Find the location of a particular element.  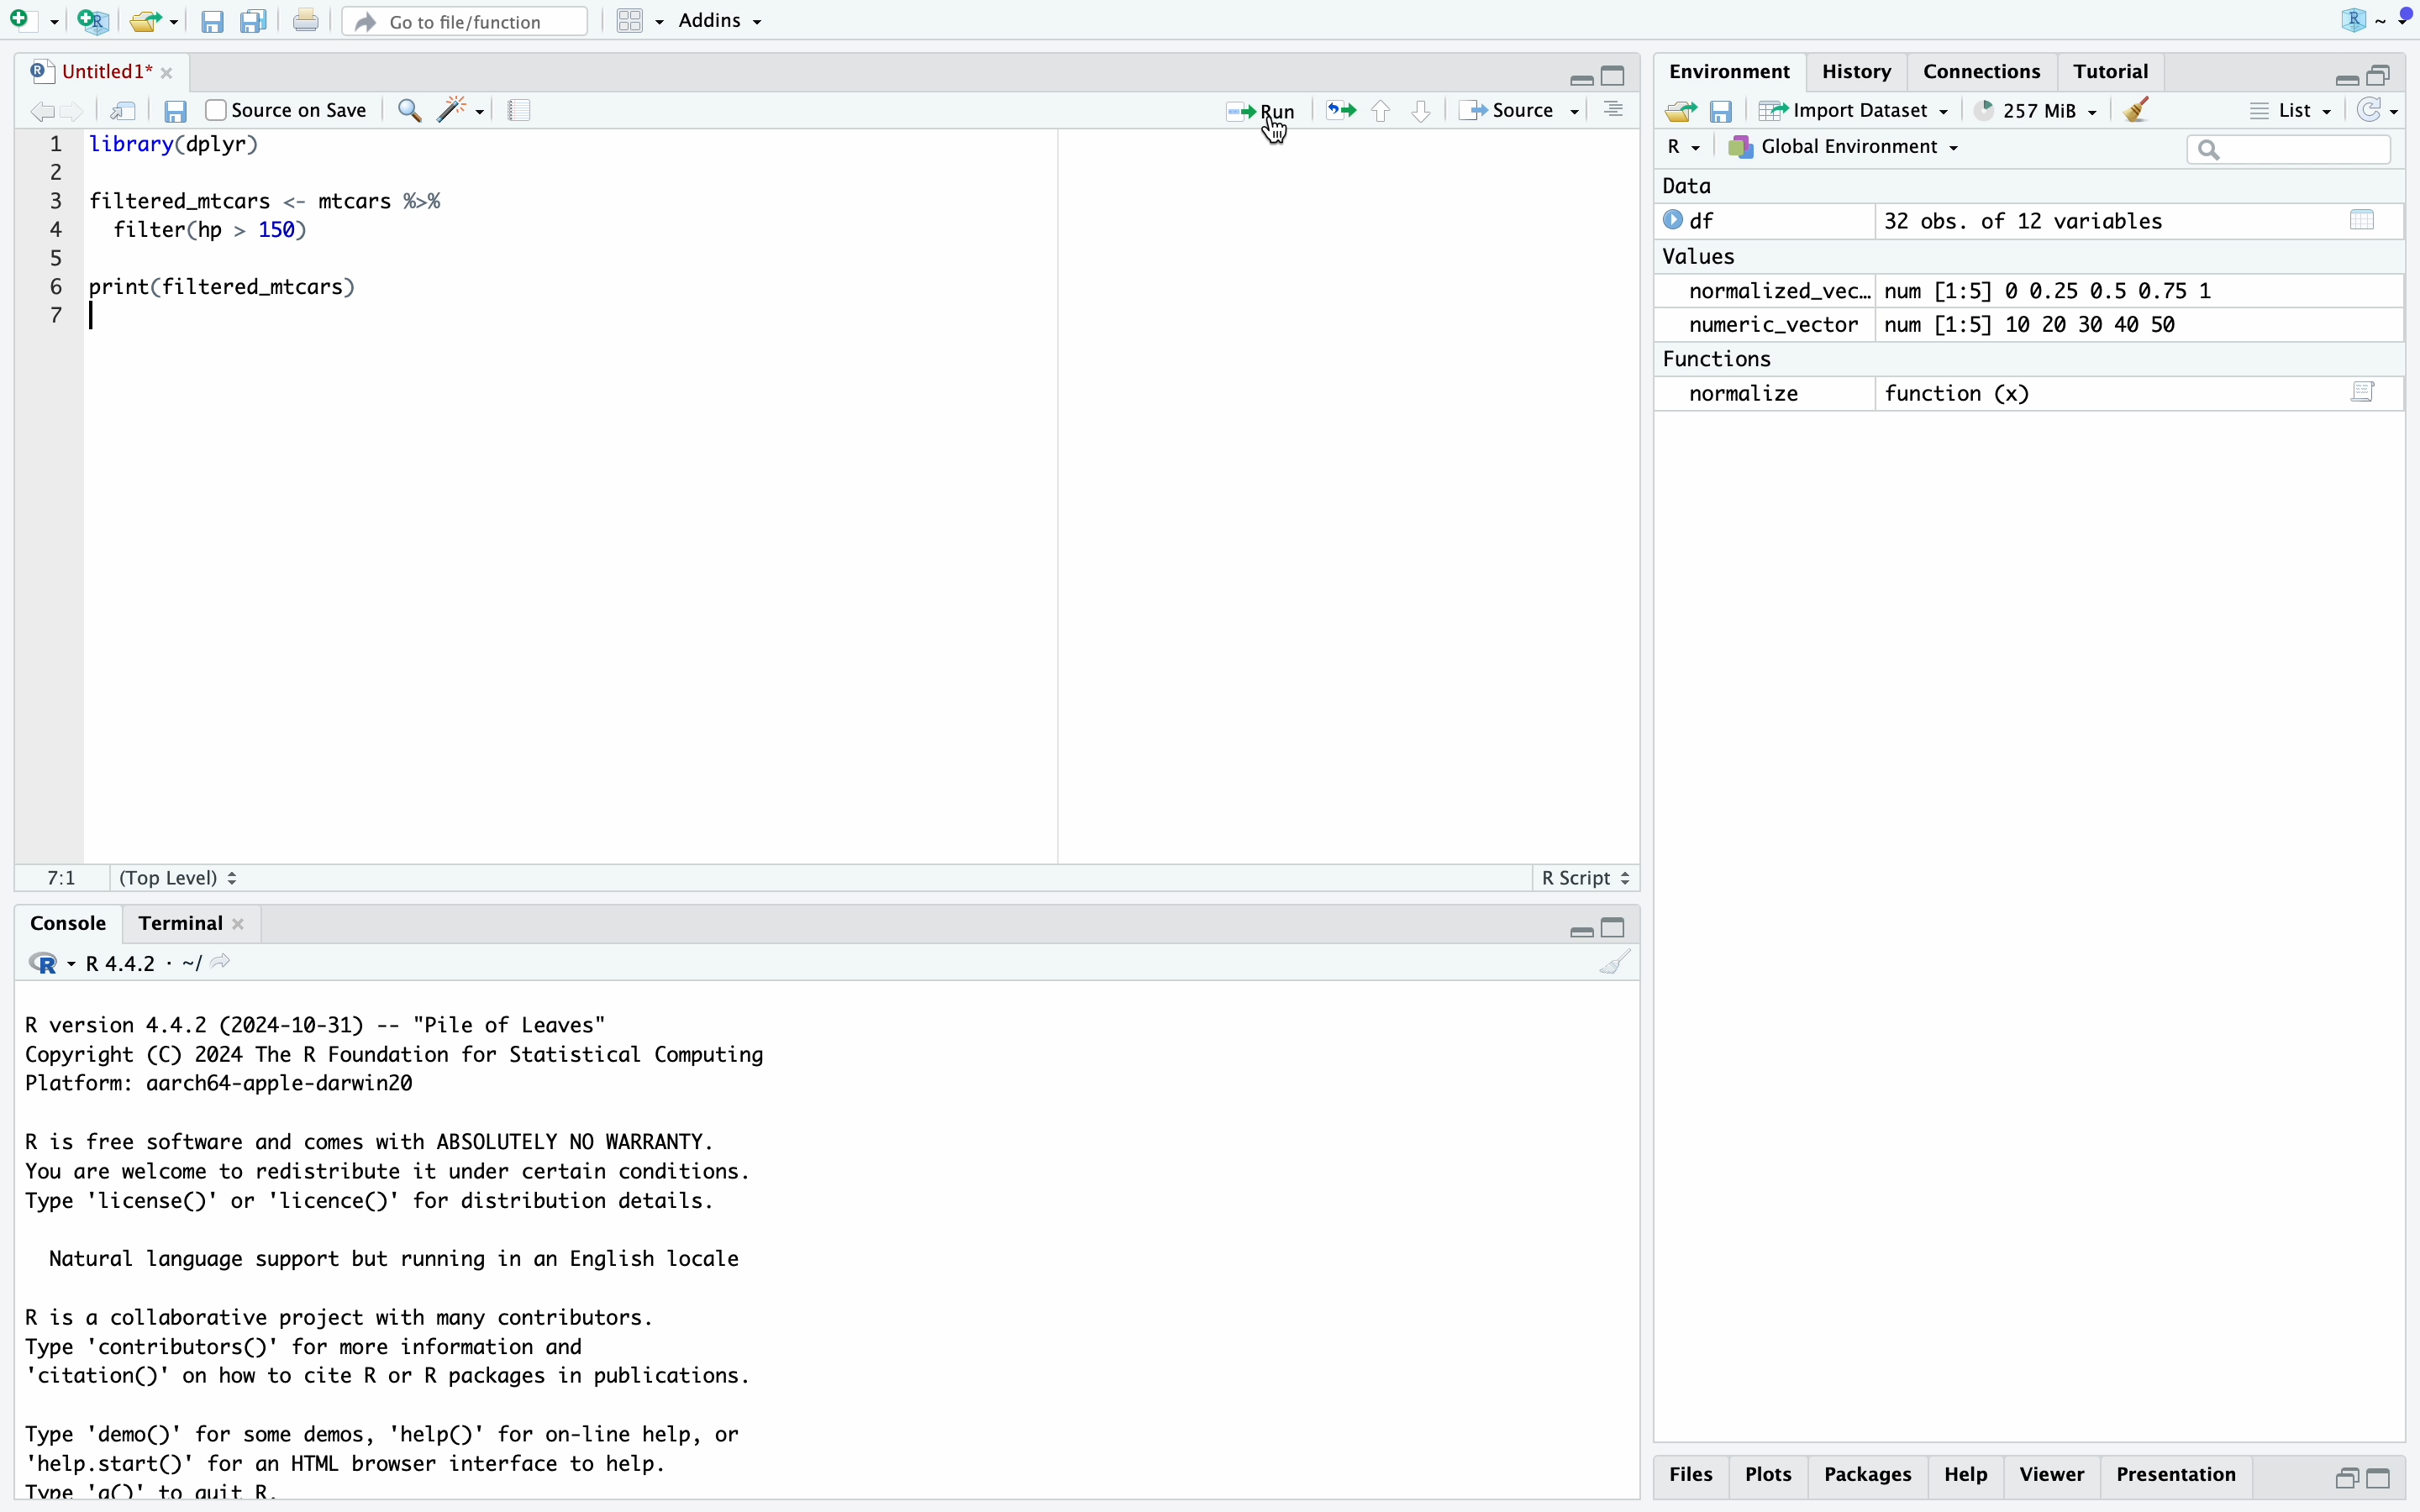

minimize is located at coordinates (1578, 929).